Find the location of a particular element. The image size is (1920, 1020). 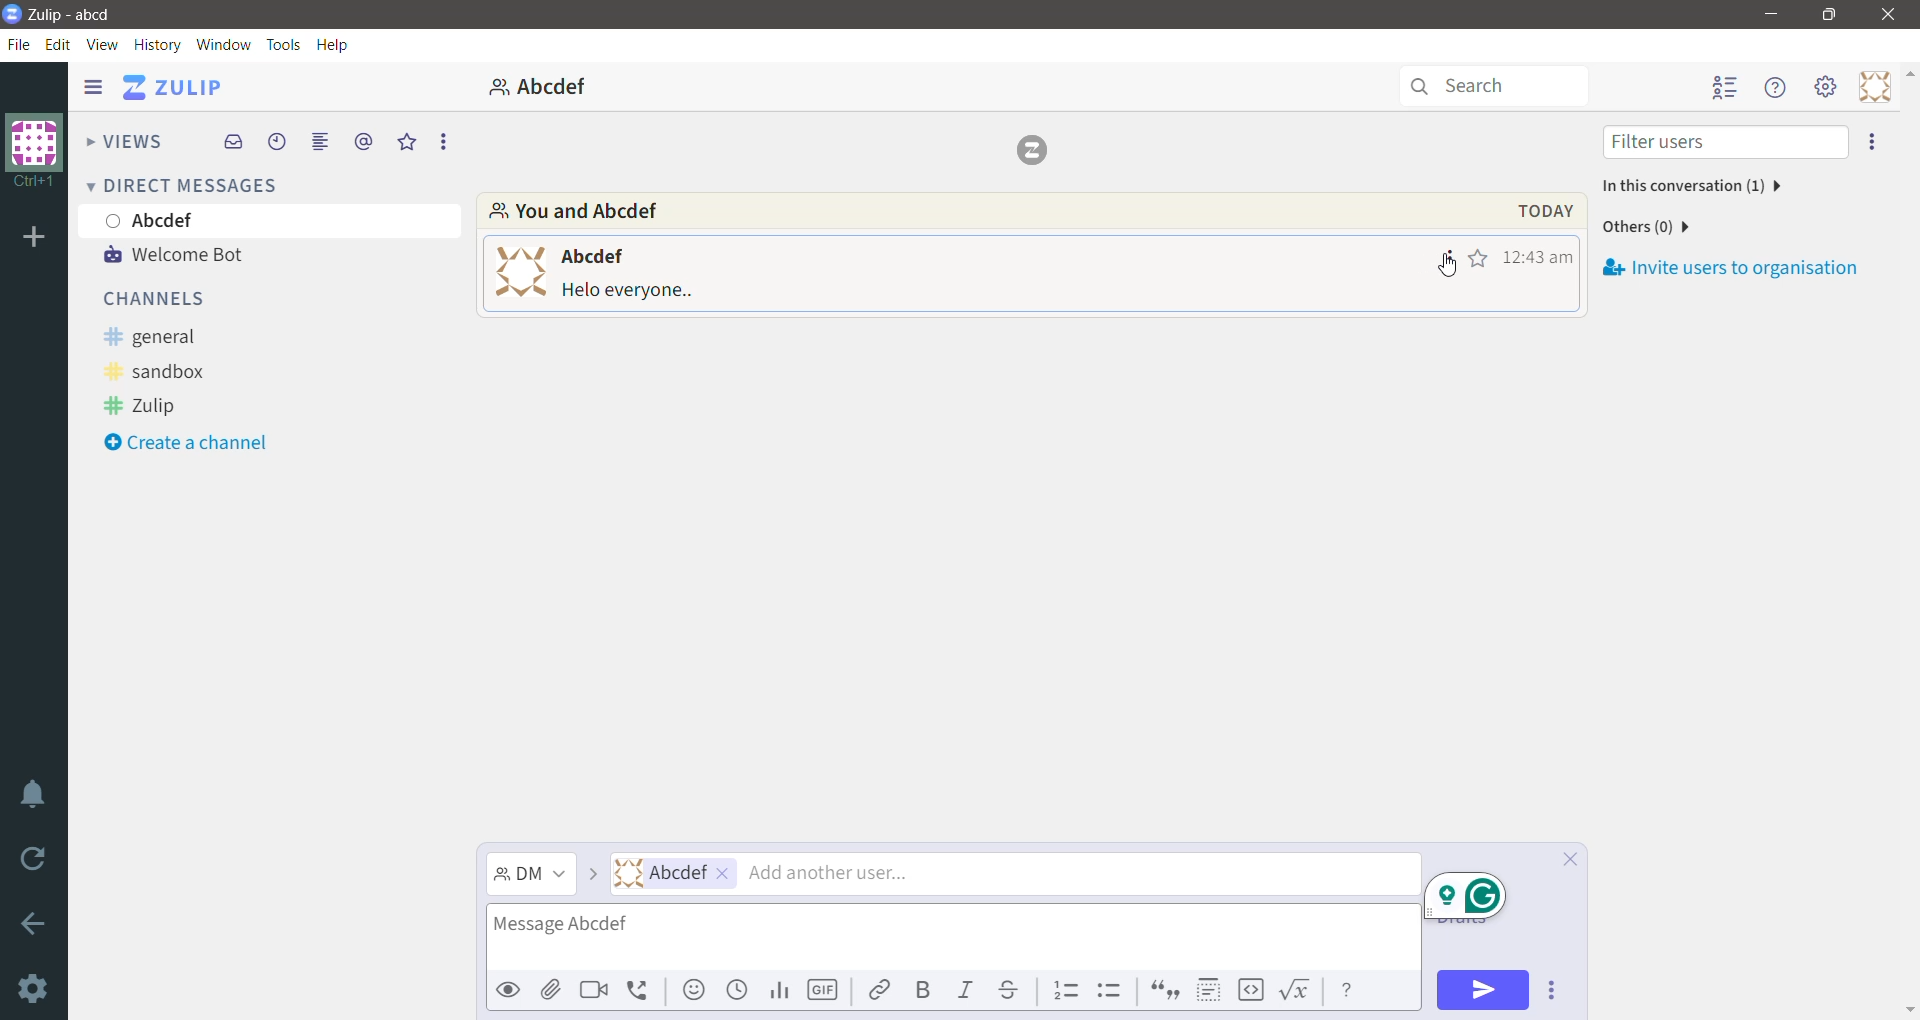

Message Time is located at coordinates (1537, 257).